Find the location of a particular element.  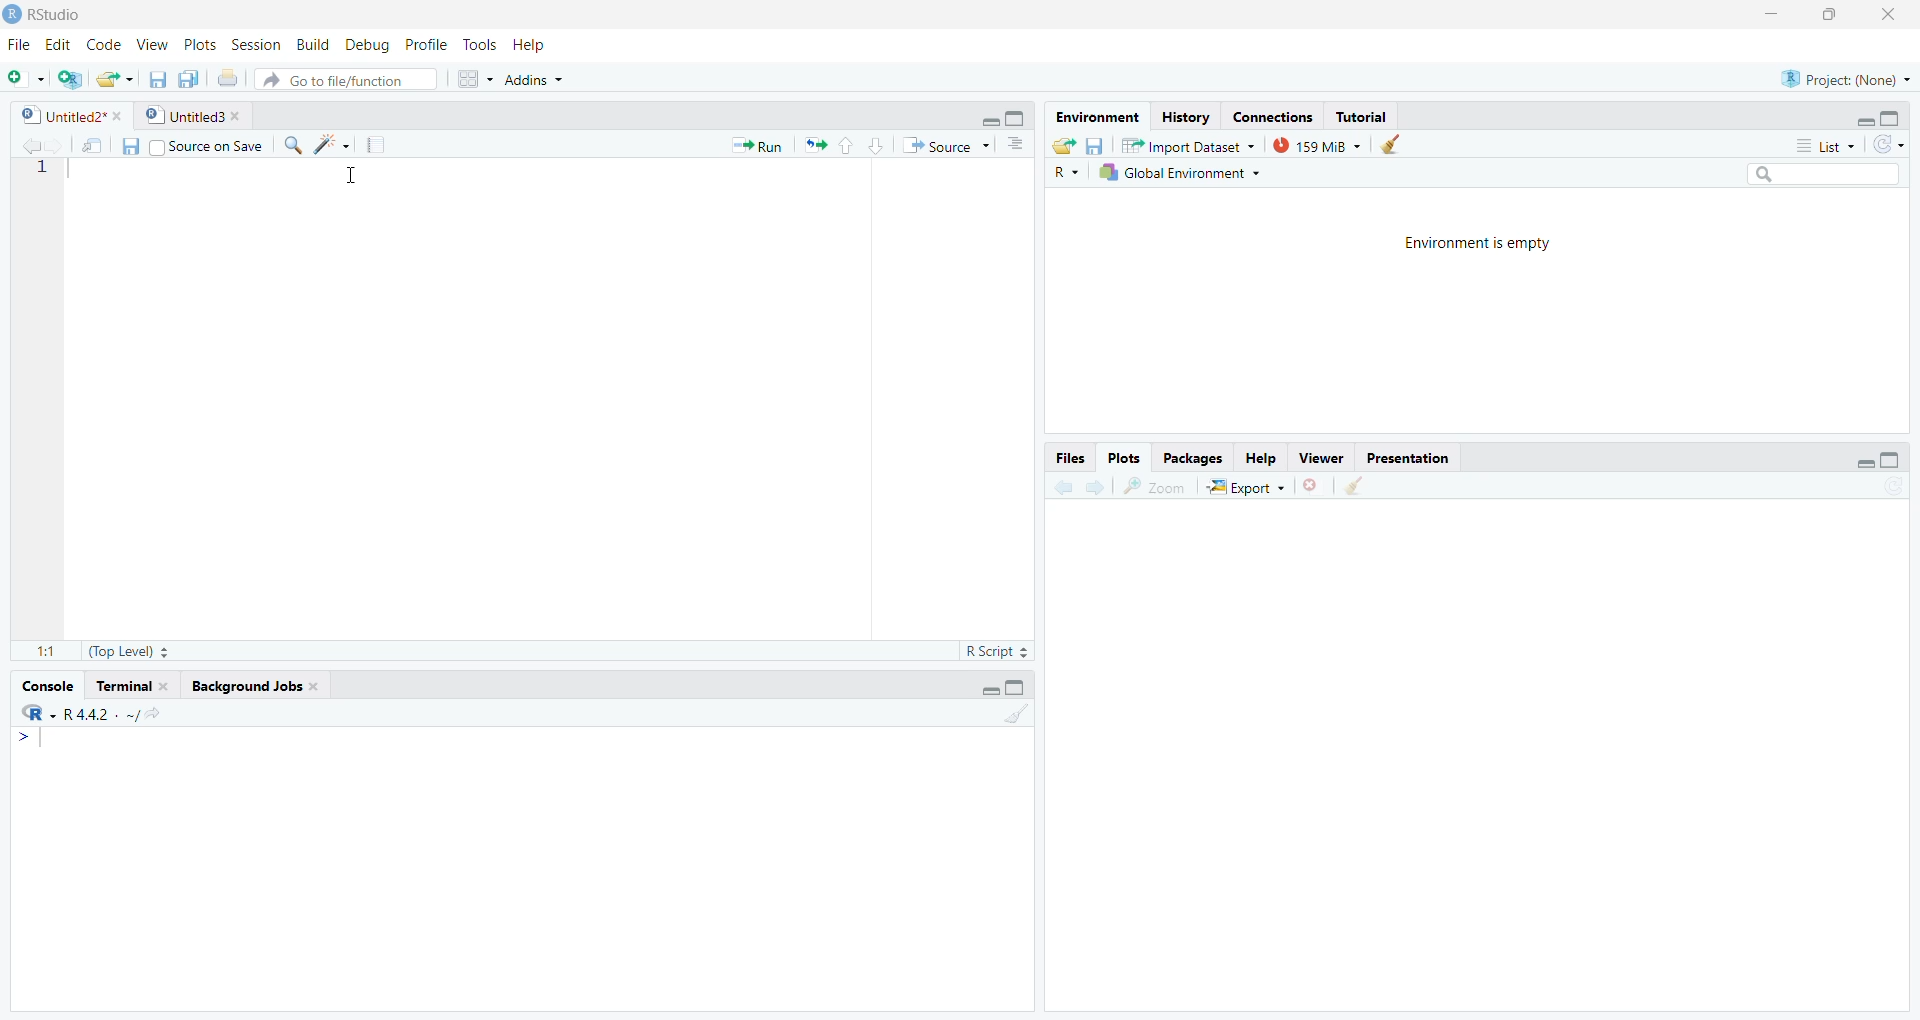

Save is located at coordinates (130, 145).